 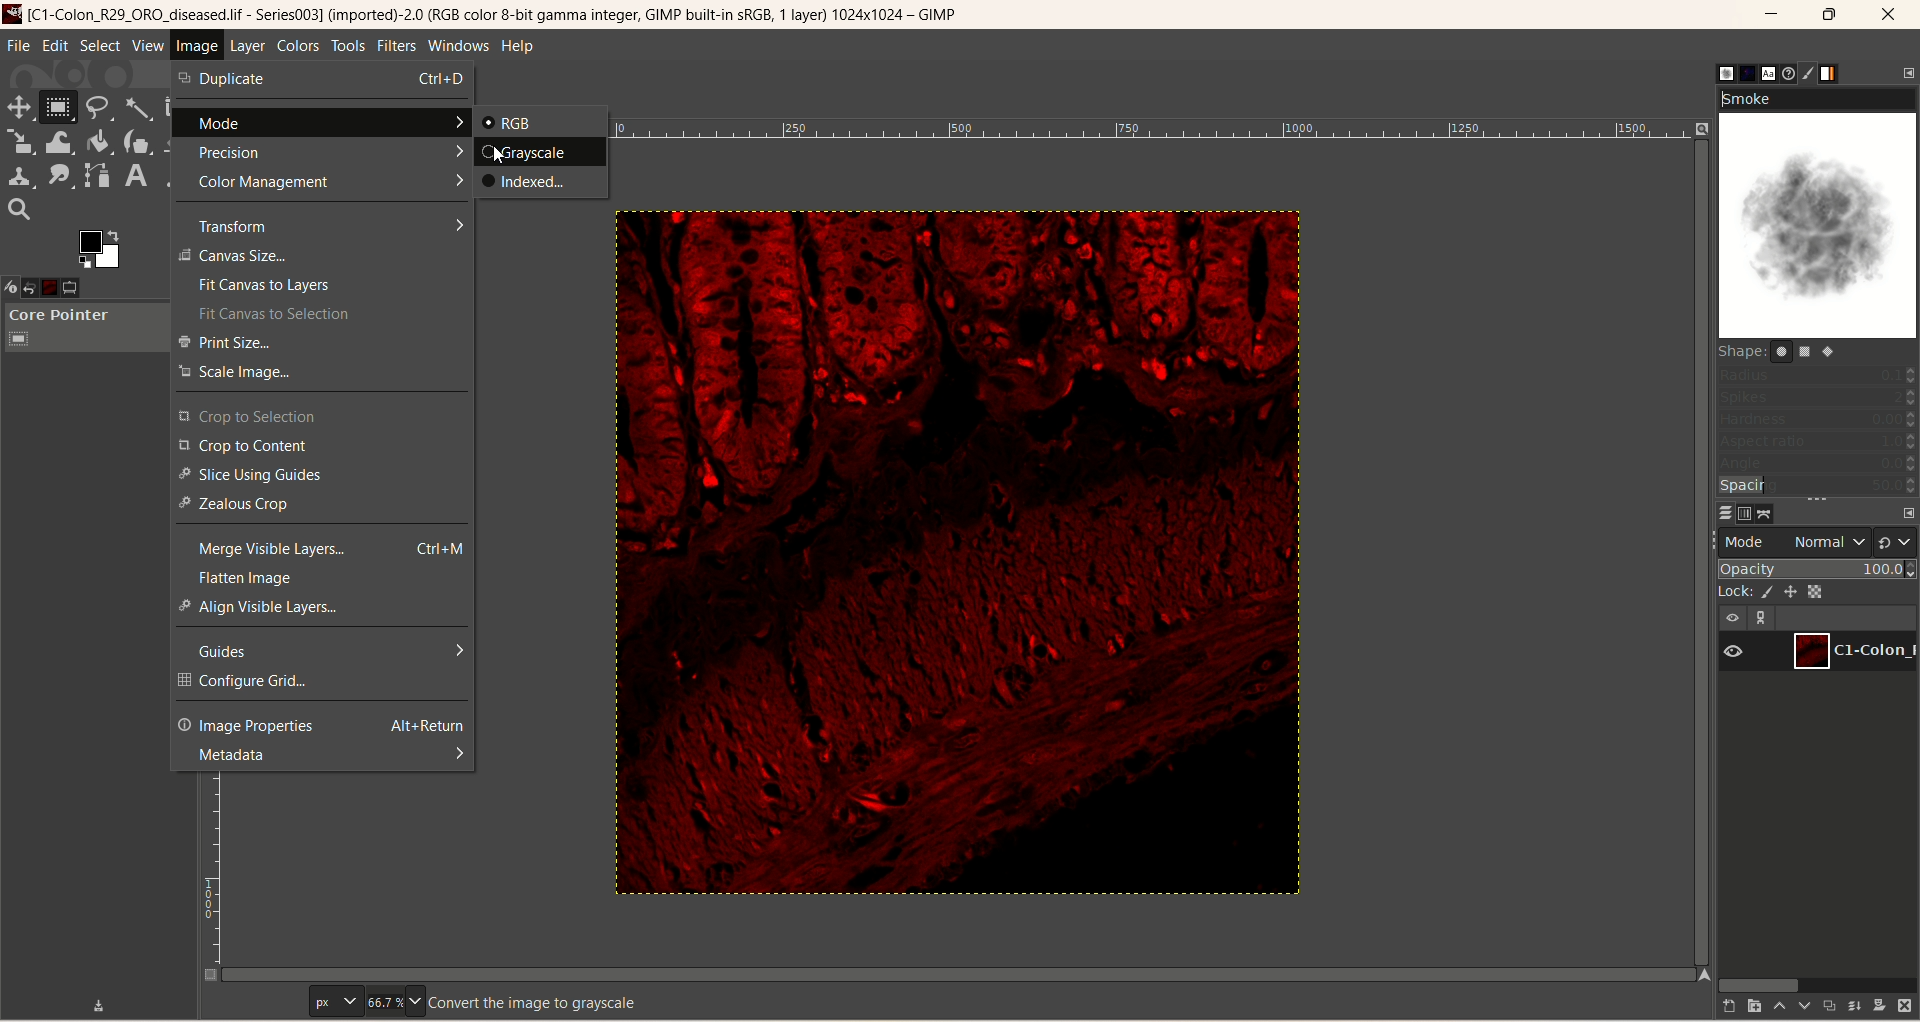 I want to click on configure this tab, so click(x=1908, y=514).